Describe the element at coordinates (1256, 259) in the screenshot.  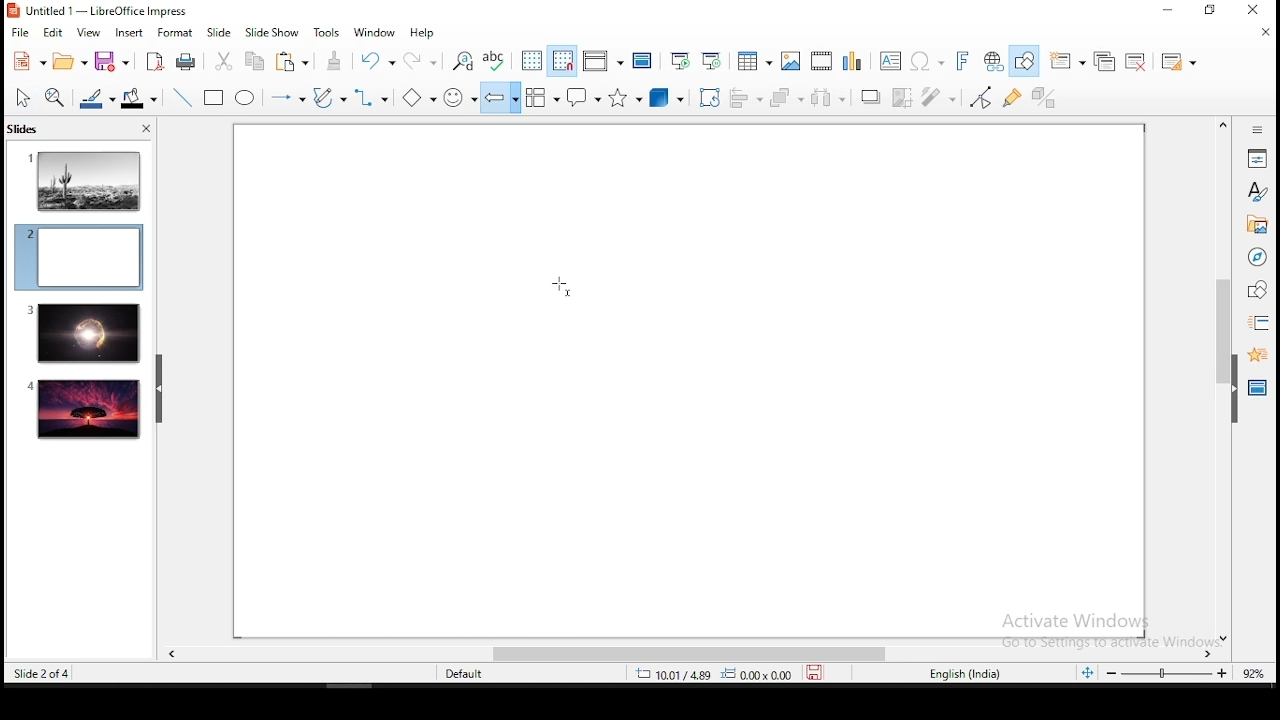
I see `navigator` at that location.